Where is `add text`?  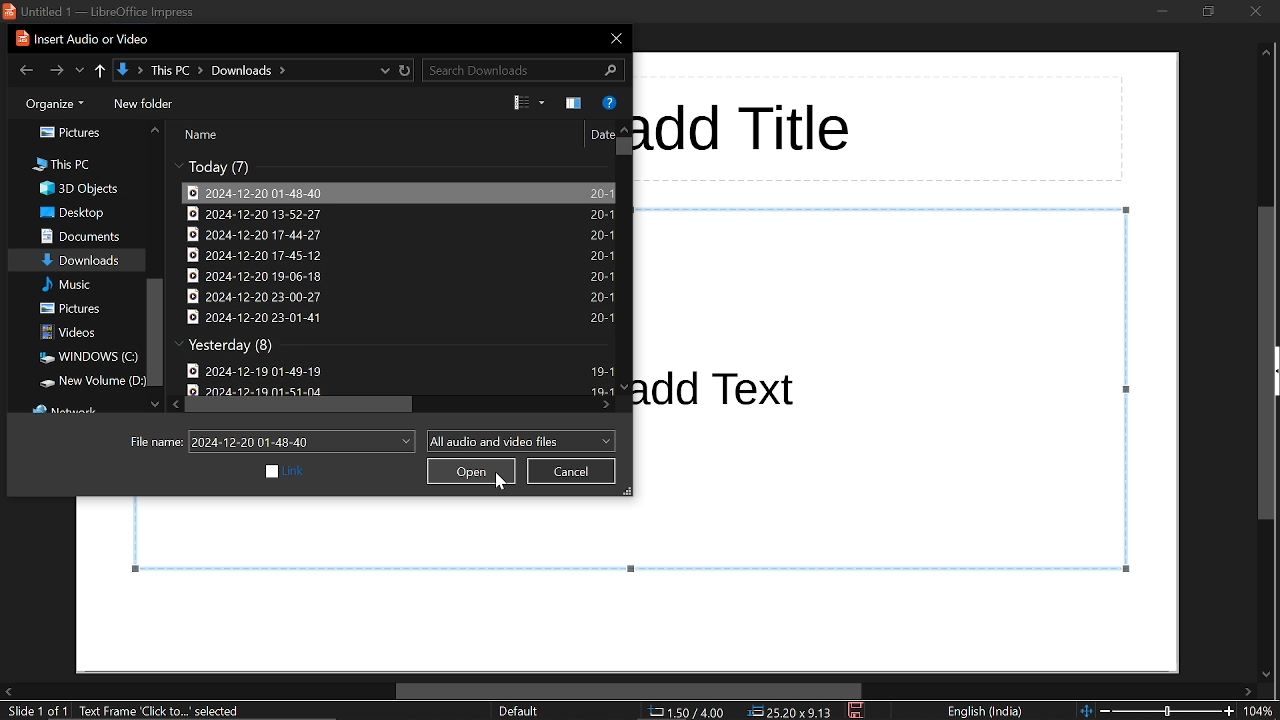
add text is located at coordinates (723, 388).